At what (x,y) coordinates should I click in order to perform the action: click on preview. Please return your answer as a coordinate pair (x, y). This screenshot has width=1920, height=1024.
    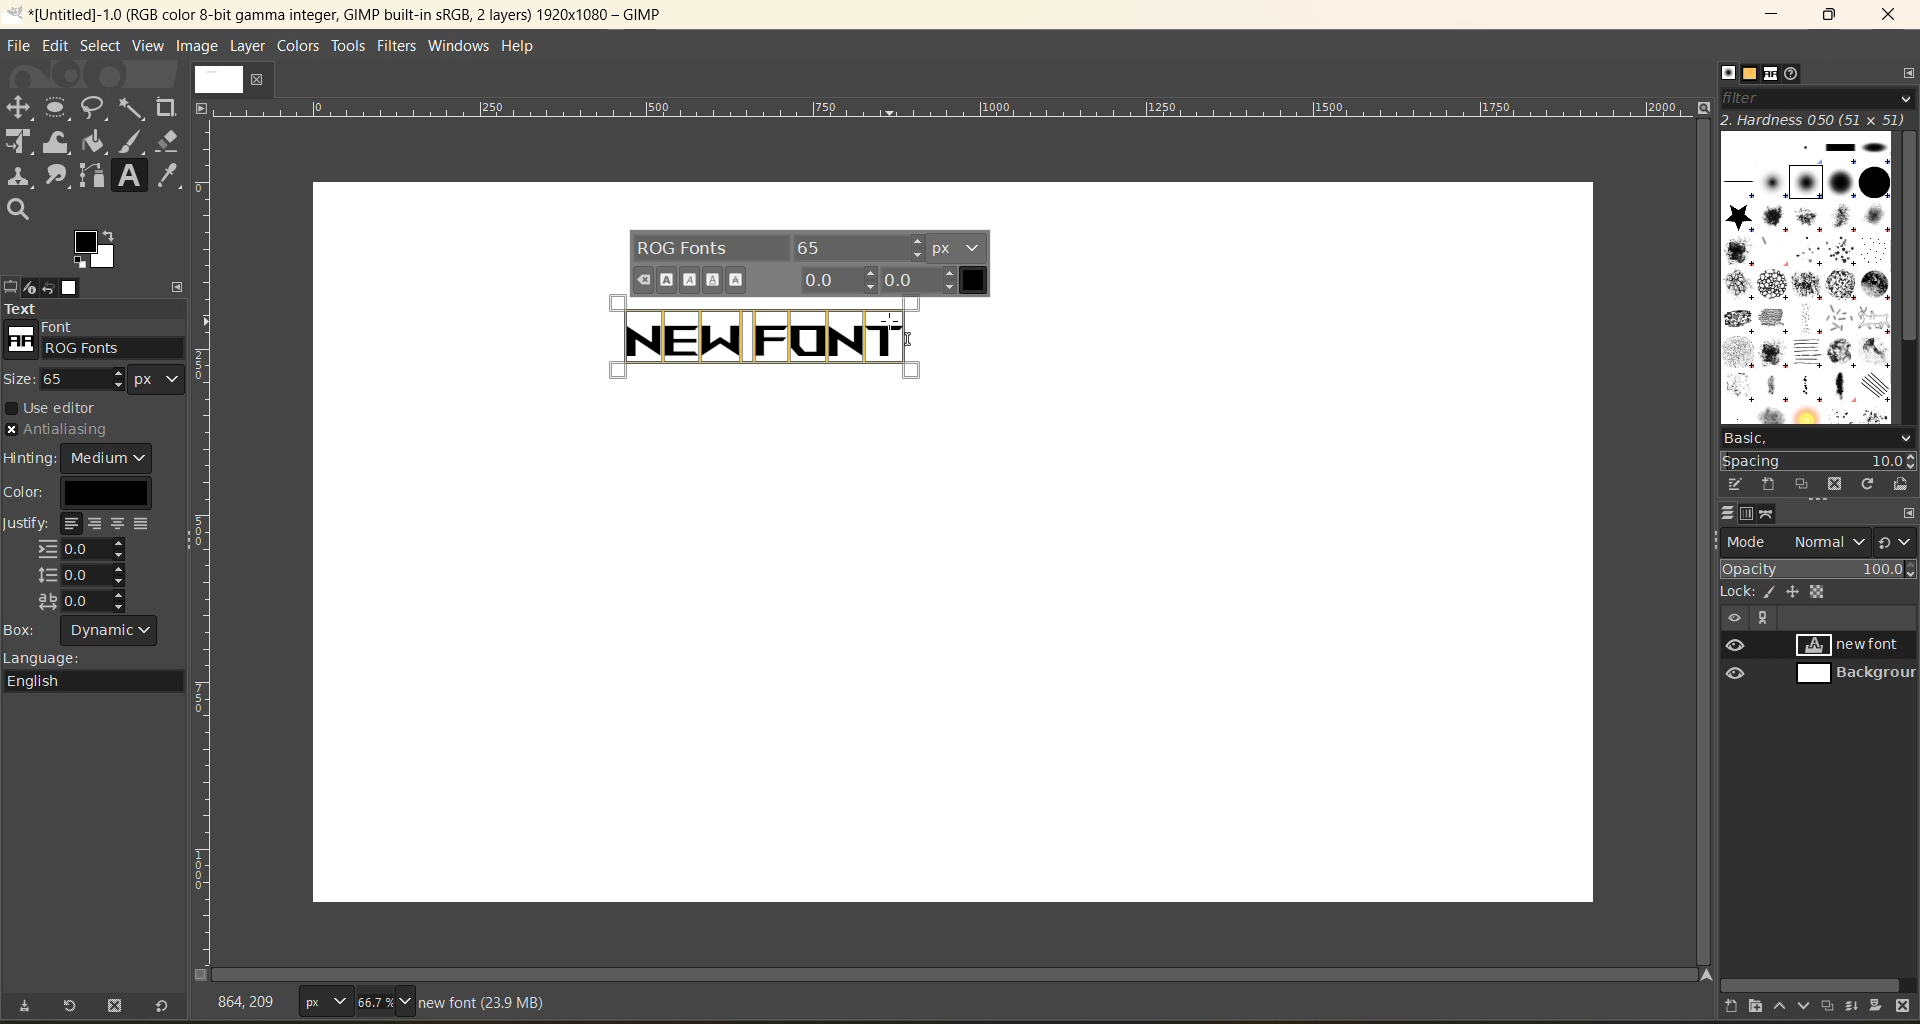
    Looking at the image, I should click on (1739, 661).